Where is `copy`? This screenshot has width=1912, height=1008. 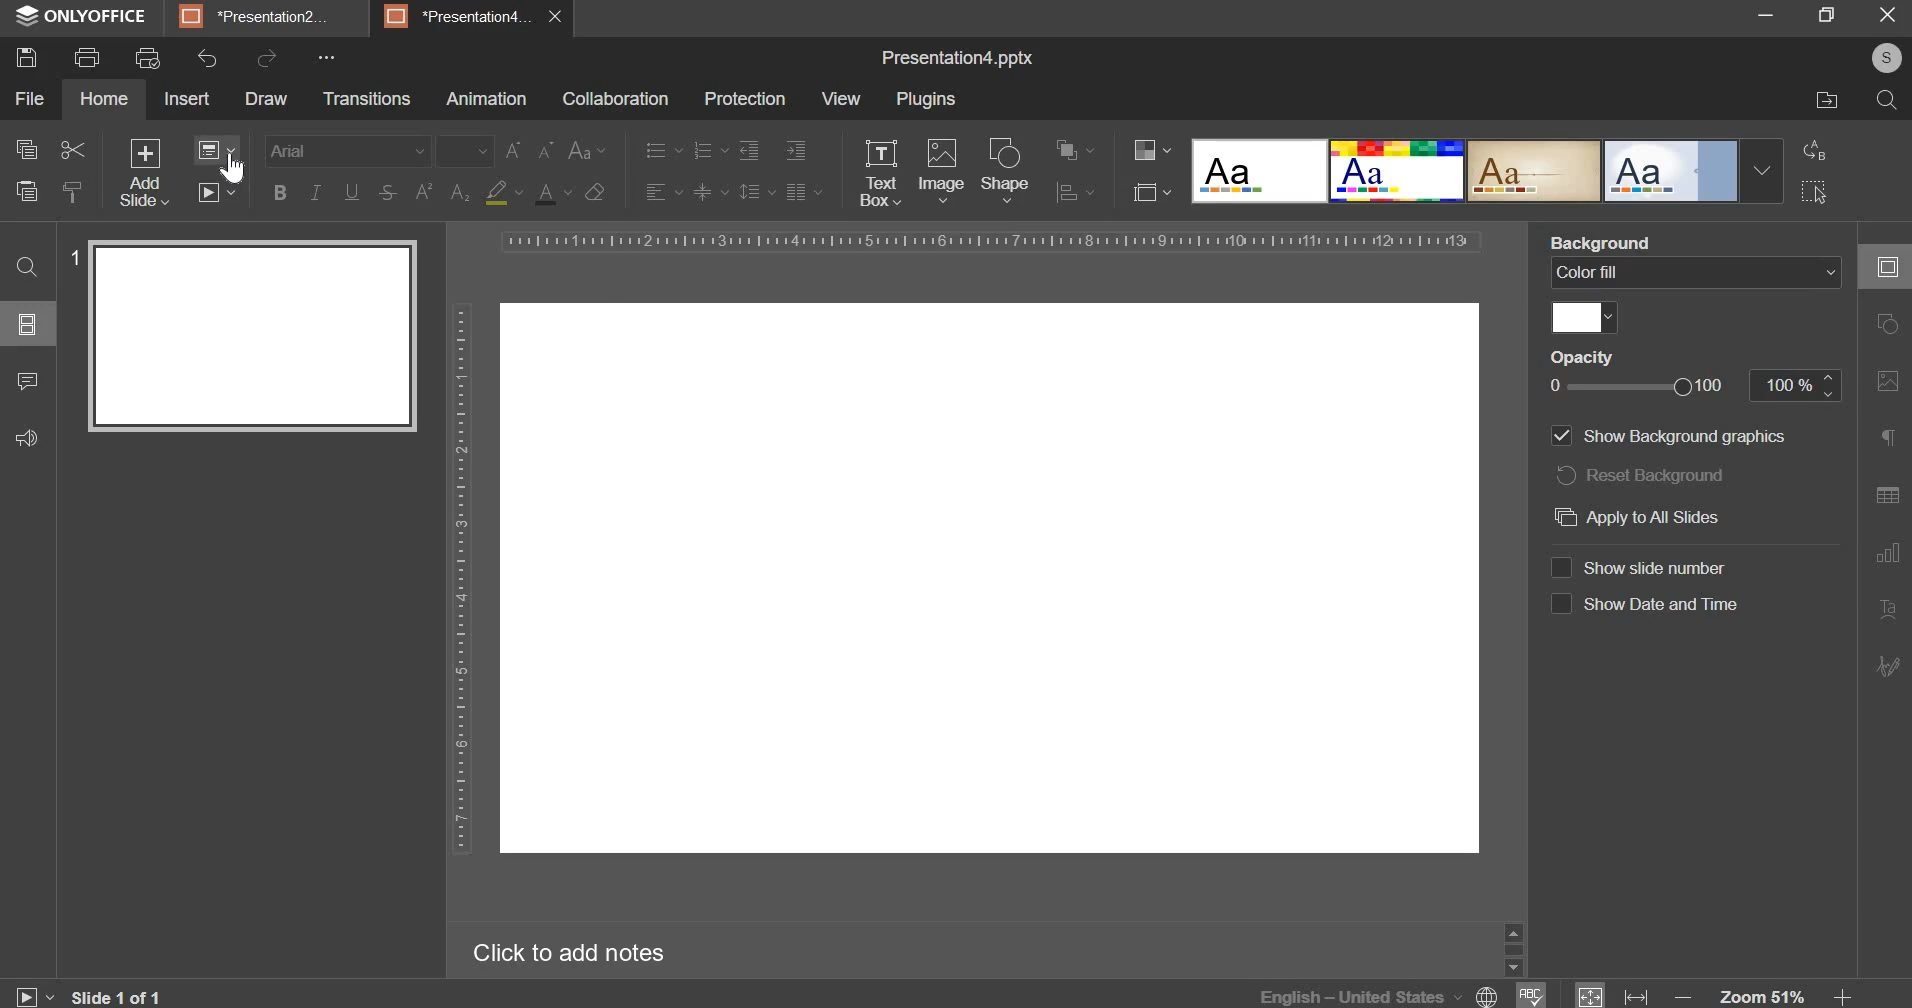
copy is located at coordinates (25, 150).